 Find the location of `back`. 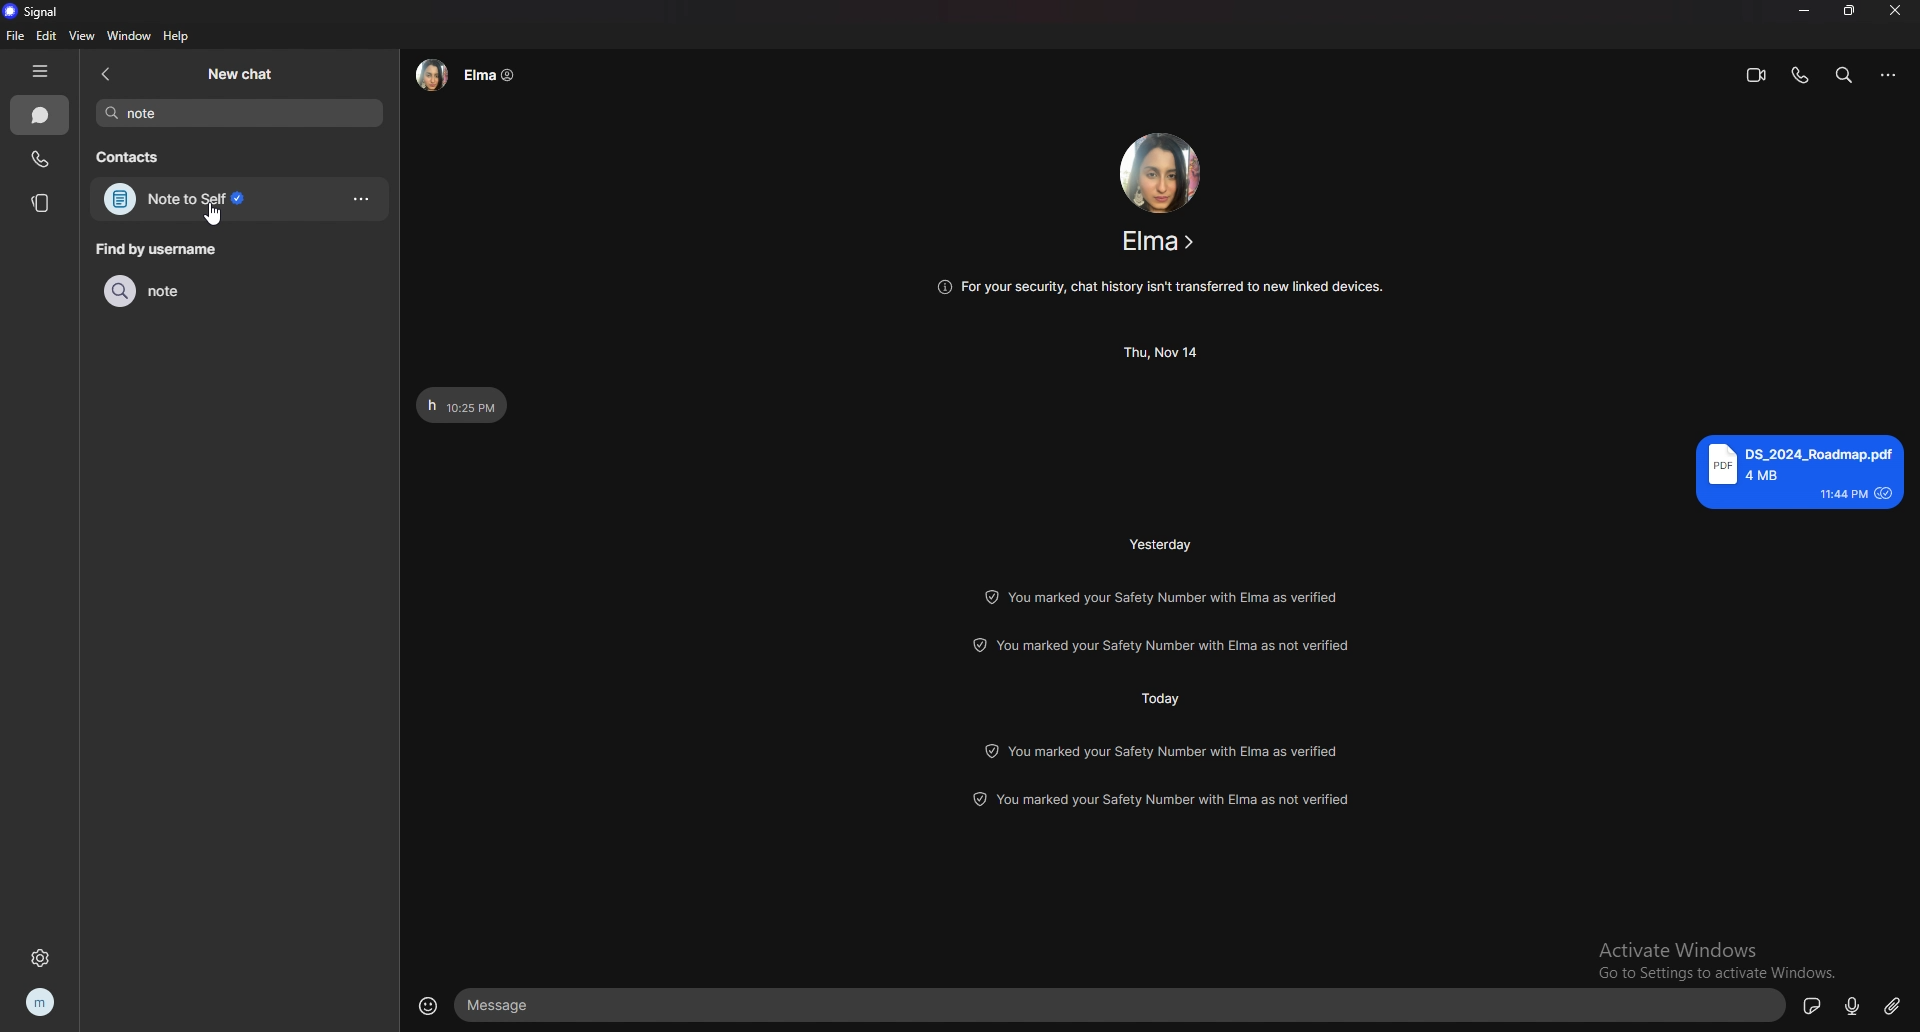

back is located at coordinates (107, 73).